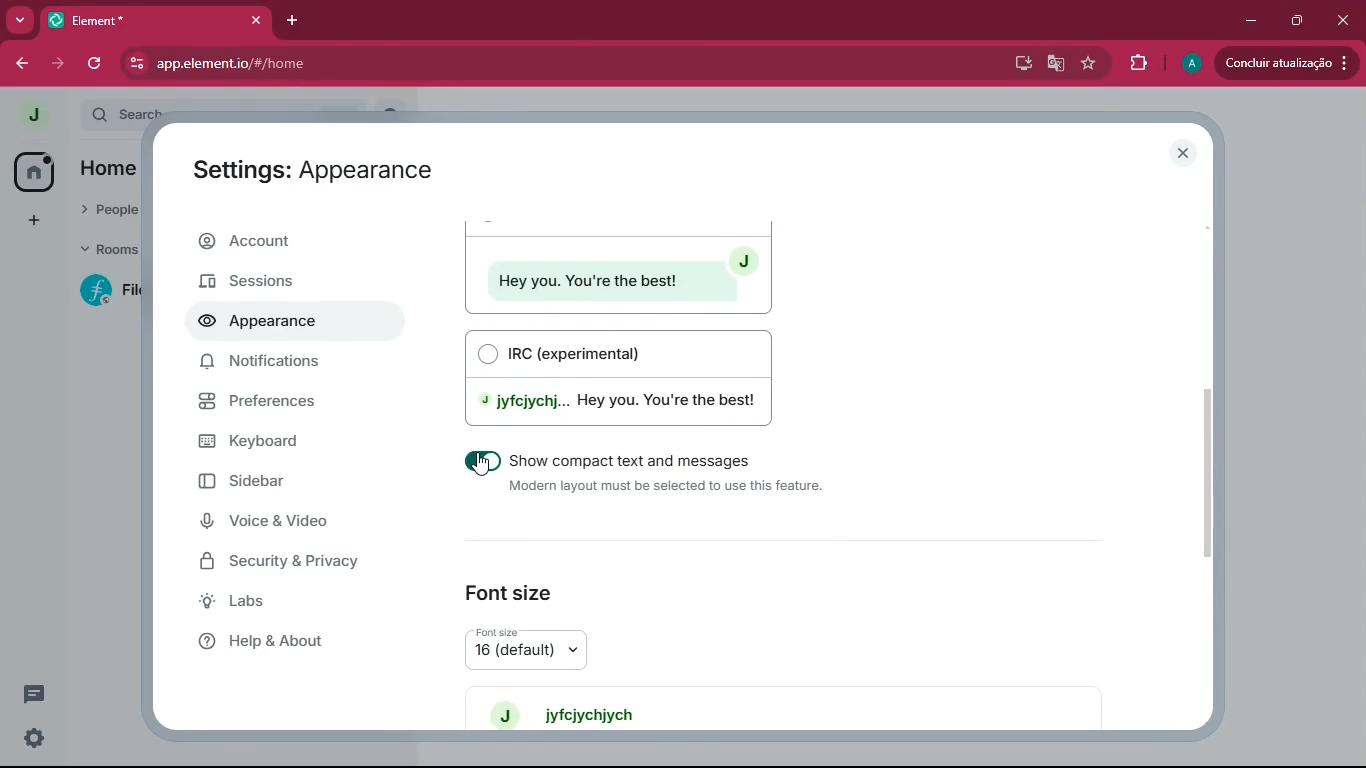  I want to click on forward, so click(58, 65).